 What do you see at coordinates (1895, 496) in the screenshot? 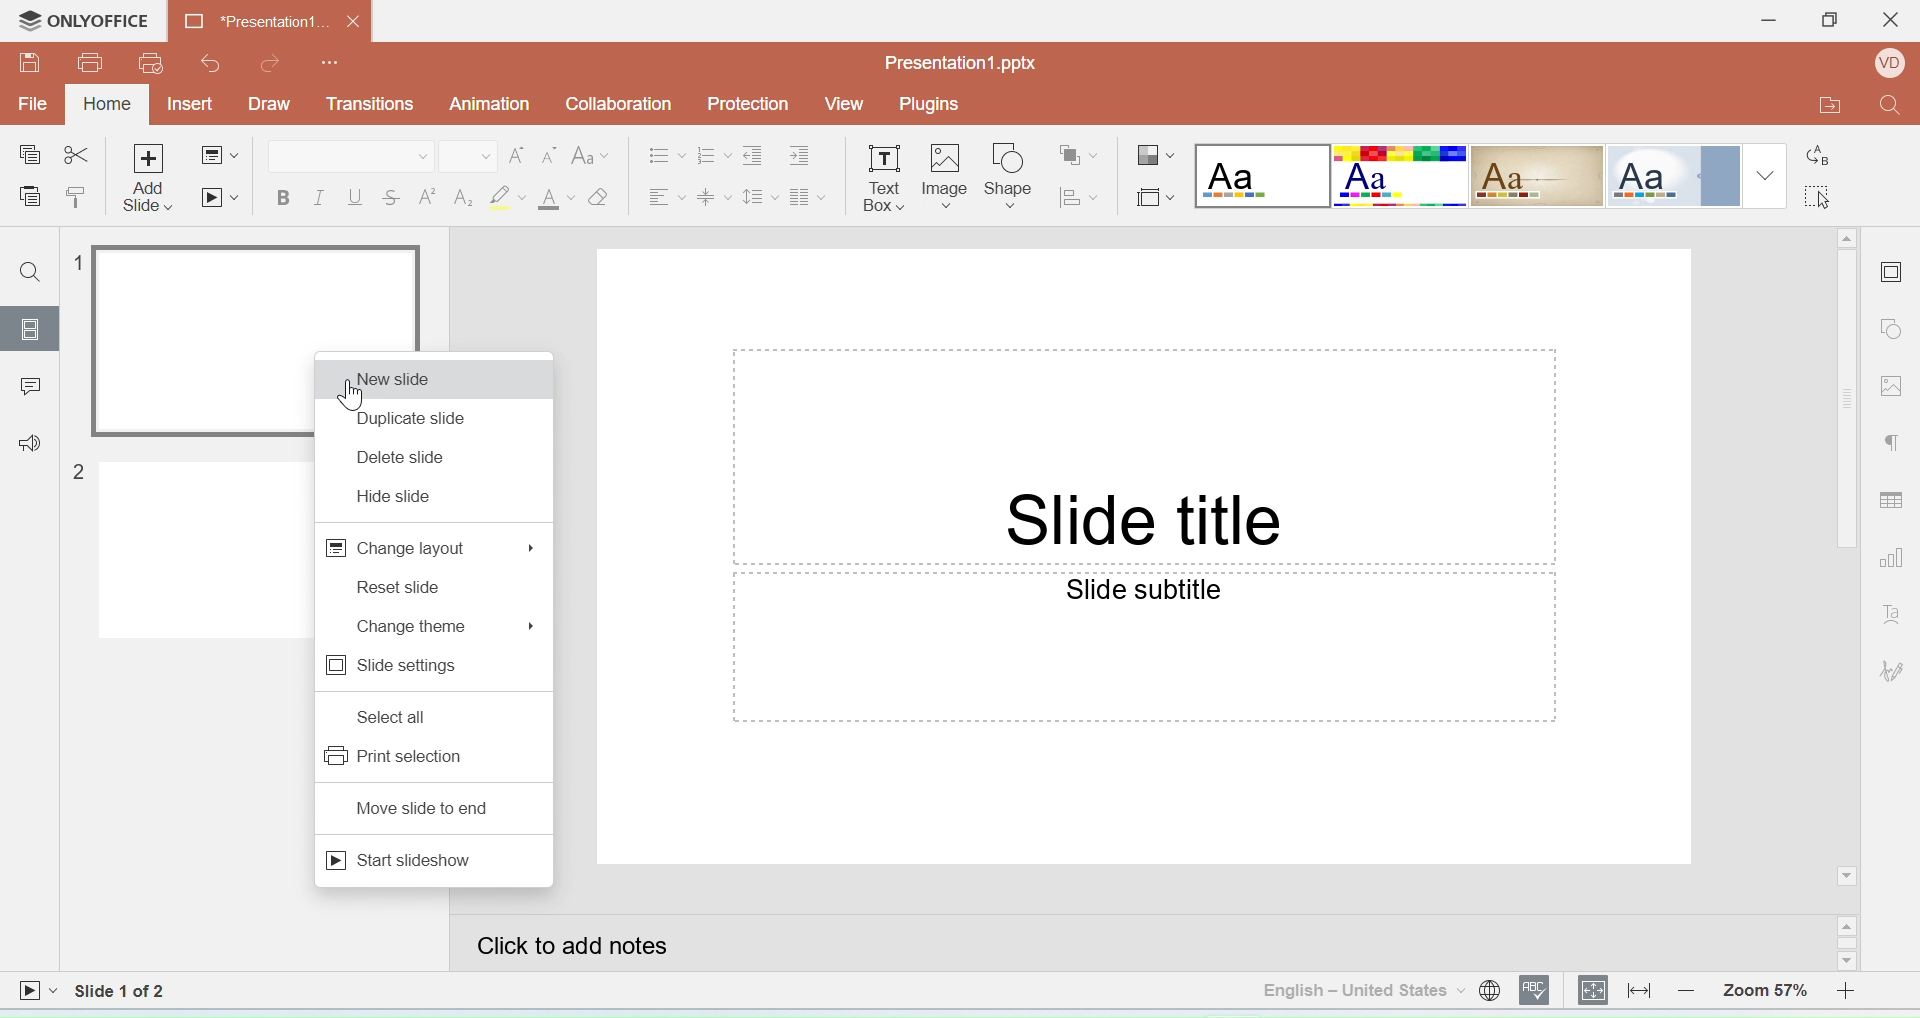
I see `Table settings` at bounding box center [1895, 496].